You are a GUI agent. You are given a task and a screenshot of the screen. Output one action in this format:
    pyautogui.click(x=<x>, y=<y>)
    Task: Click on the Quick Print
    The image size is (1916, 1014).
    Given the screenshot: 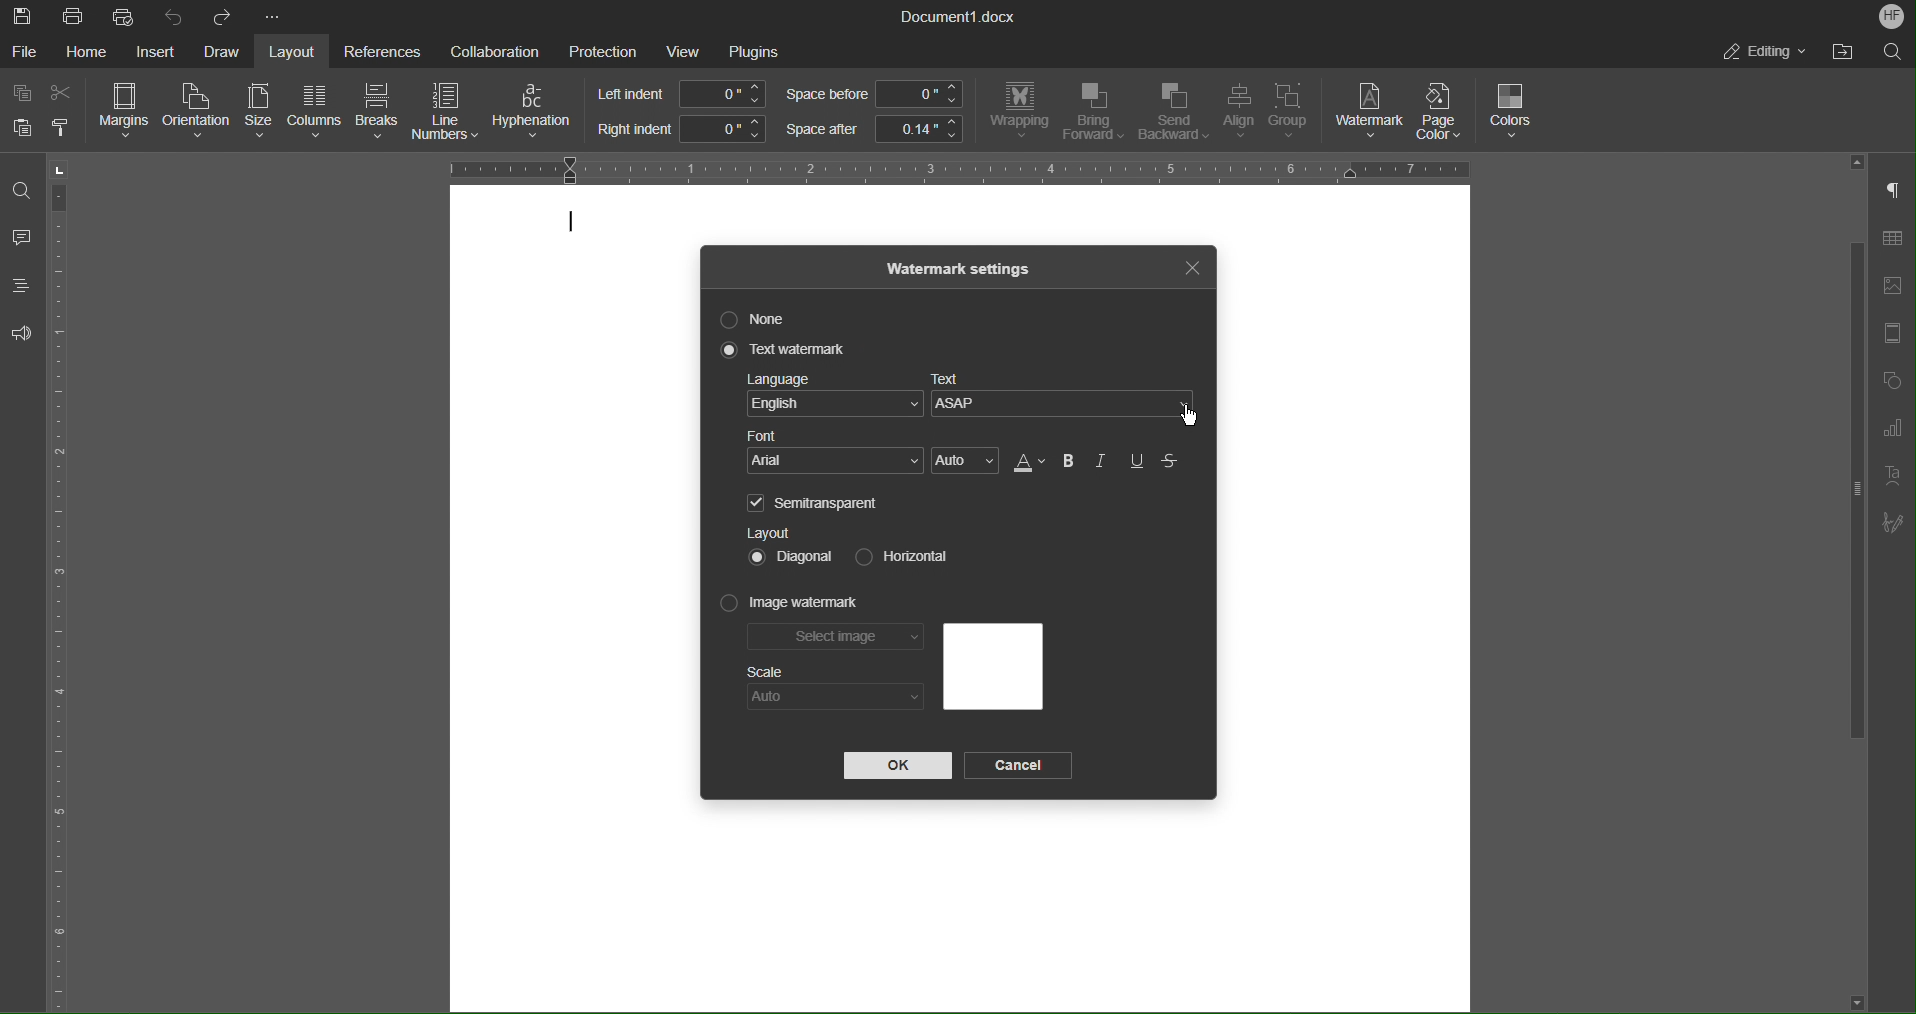 What is the action you would take?
    pyautogui.click(x=125, y=16)
    